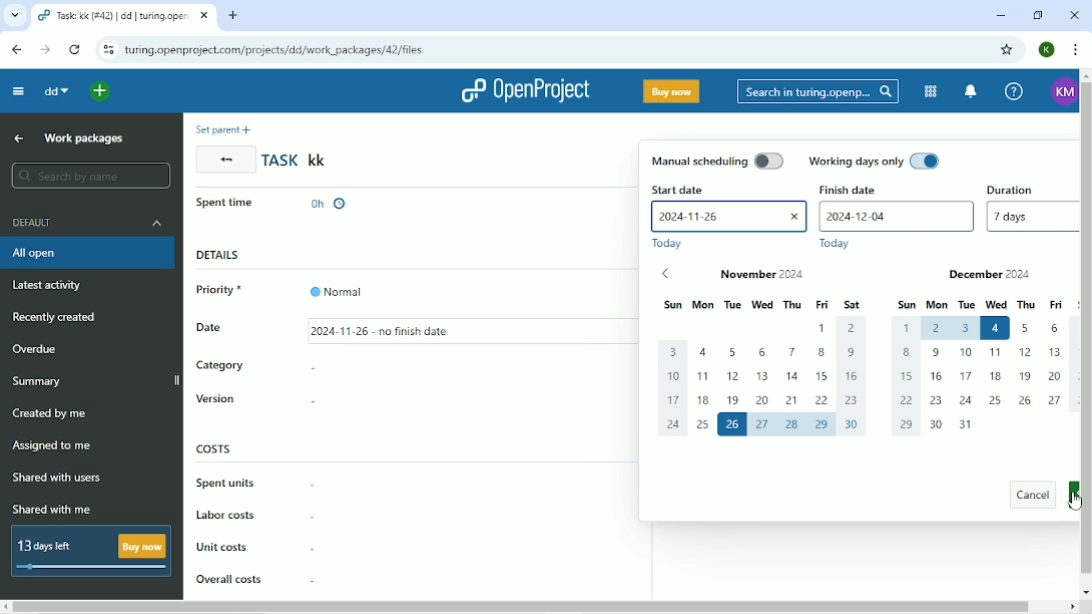  What do you see at coordinates (124, 16) in the screenshot?
I see `task: kk(#42)|dd|turing.openproject.com` at bounding box center [124, 16].